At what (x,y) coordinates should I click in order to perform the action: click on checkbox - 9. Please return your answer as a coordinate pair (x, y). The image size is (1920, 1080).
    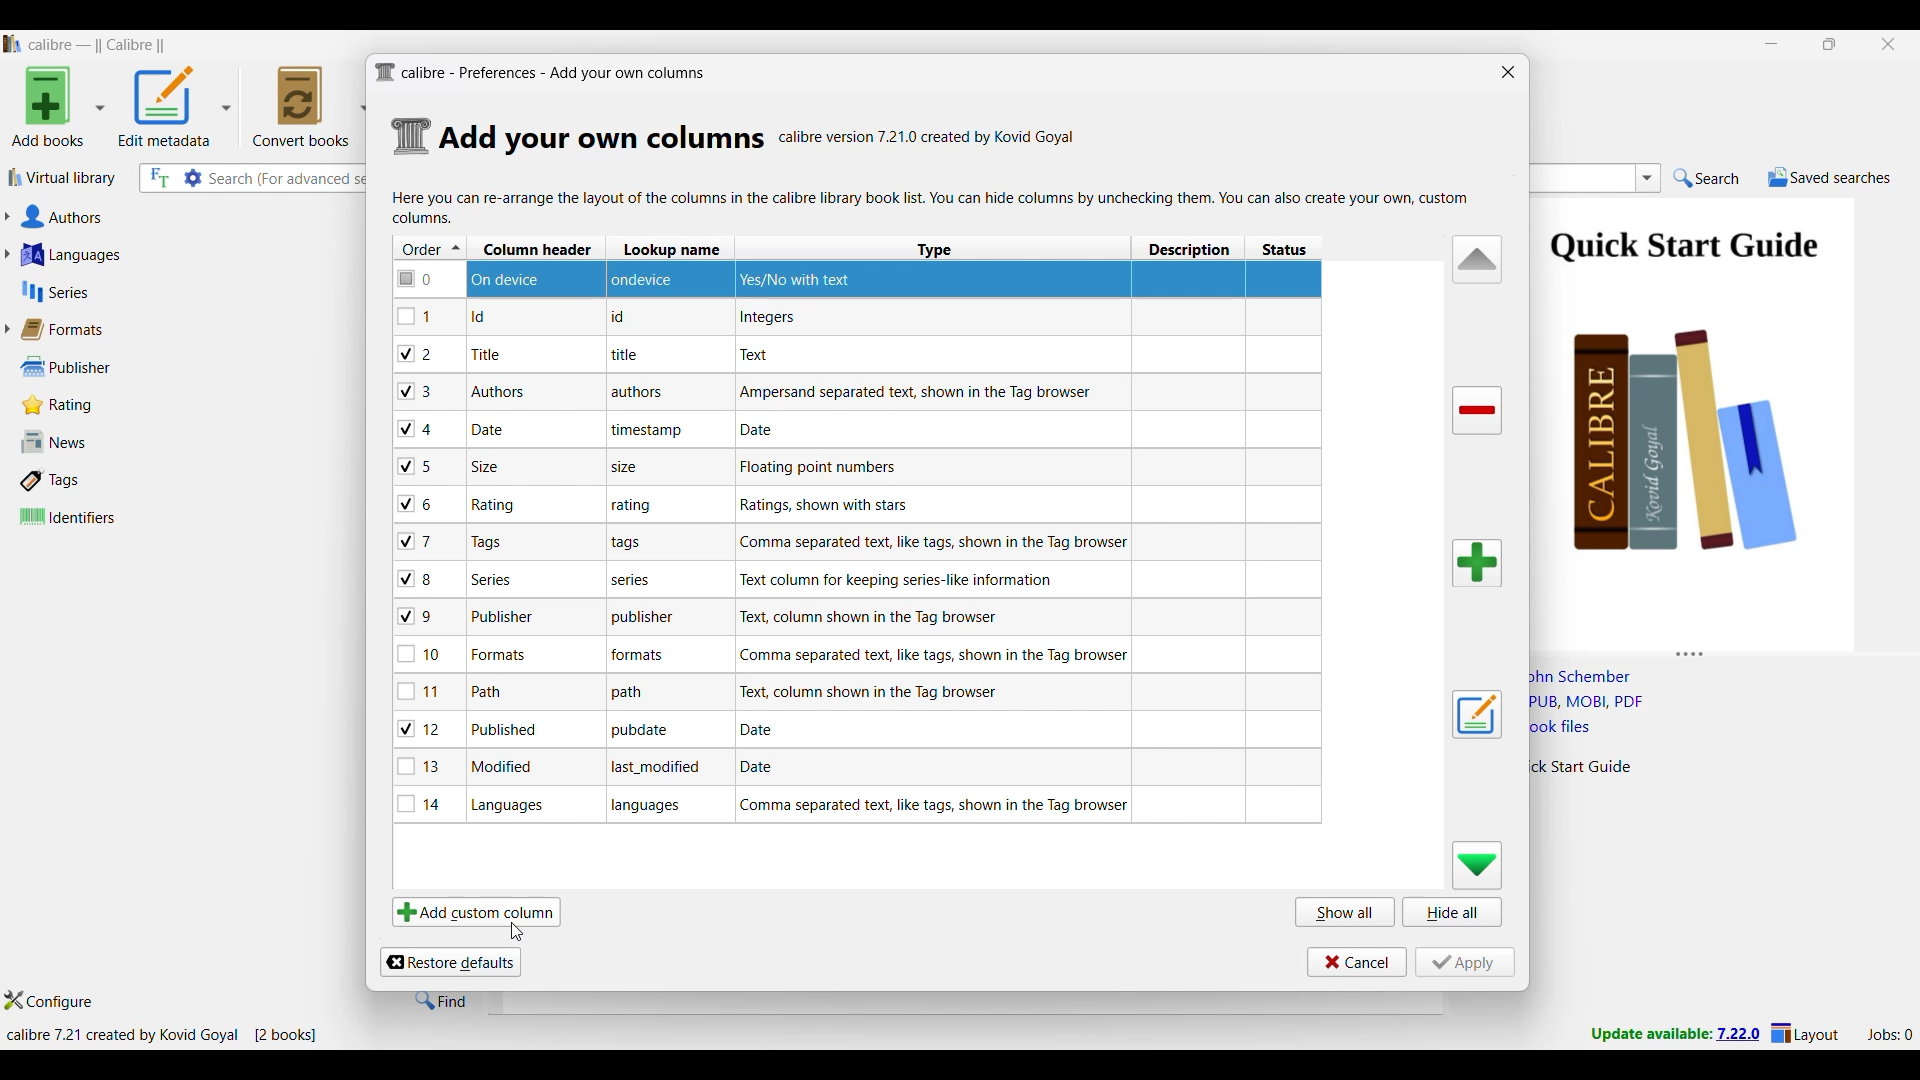
    Looking at the image, I should click on (416, 617).